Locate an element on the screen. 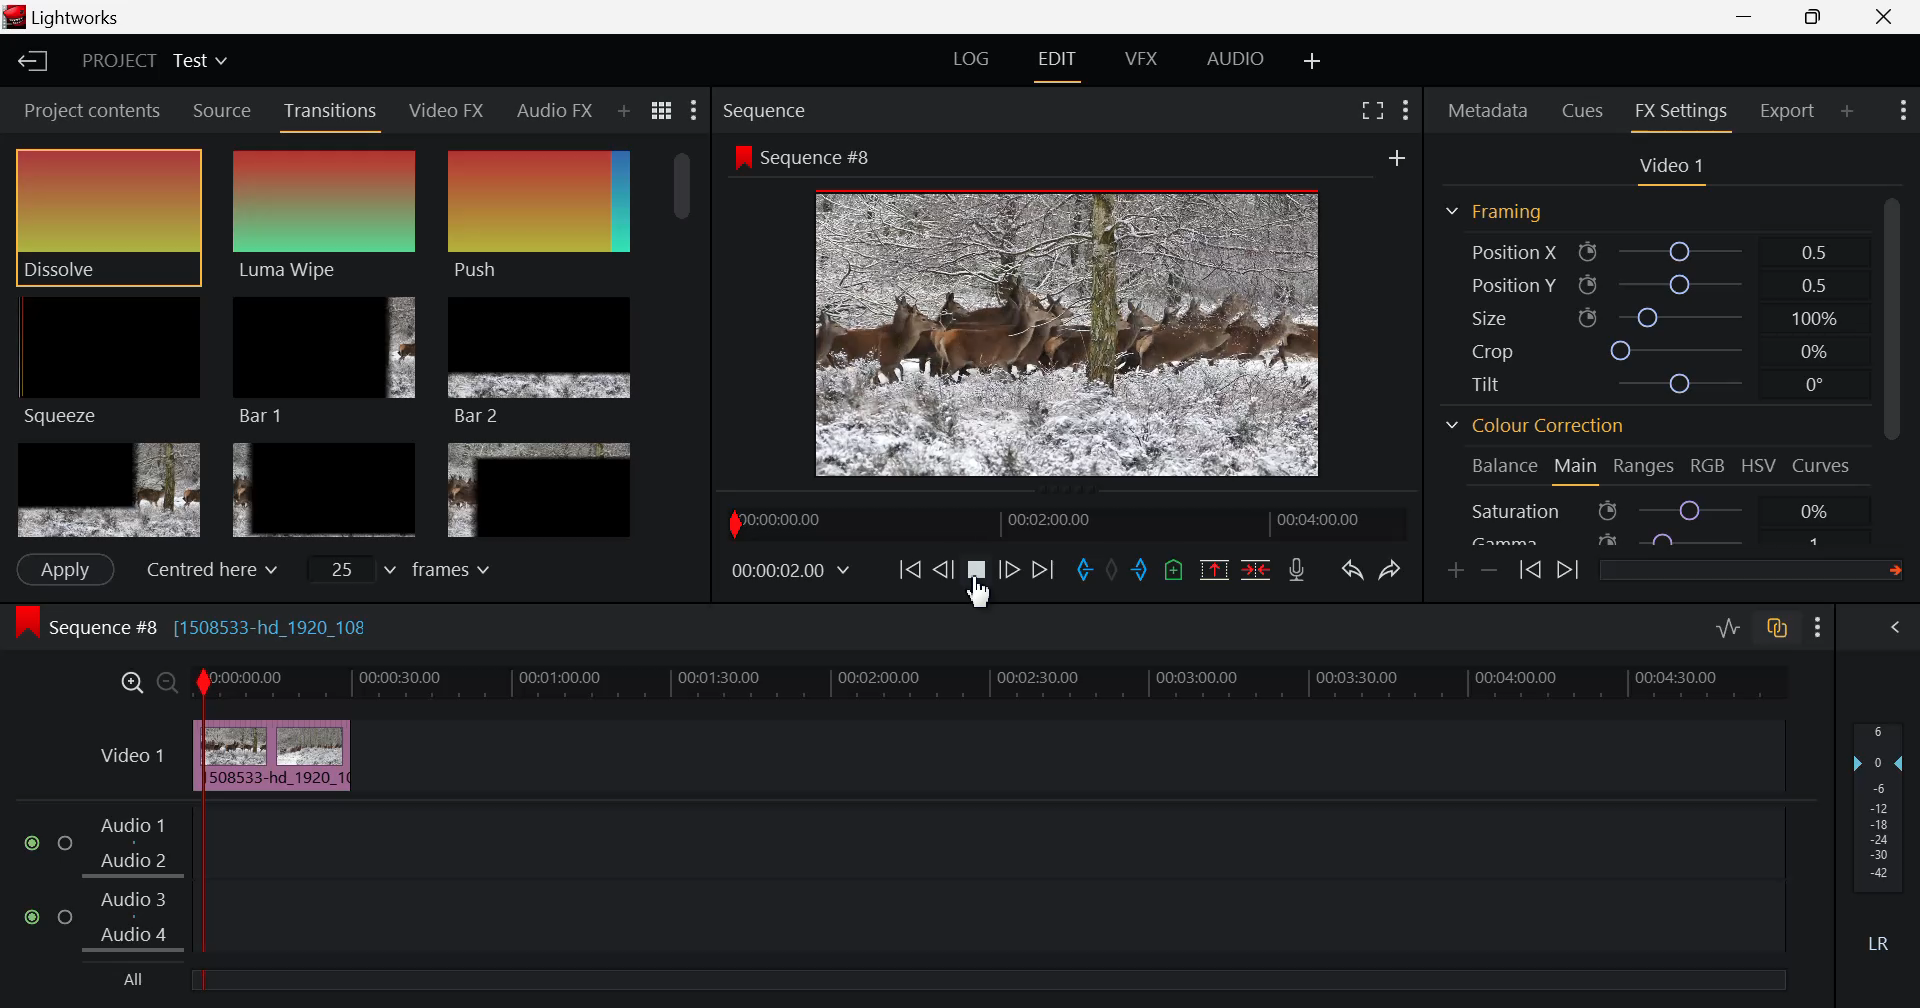 Image resolution: width=1920 pixels, height=1008 pixels. LOG is located at coordinates (972, 62).